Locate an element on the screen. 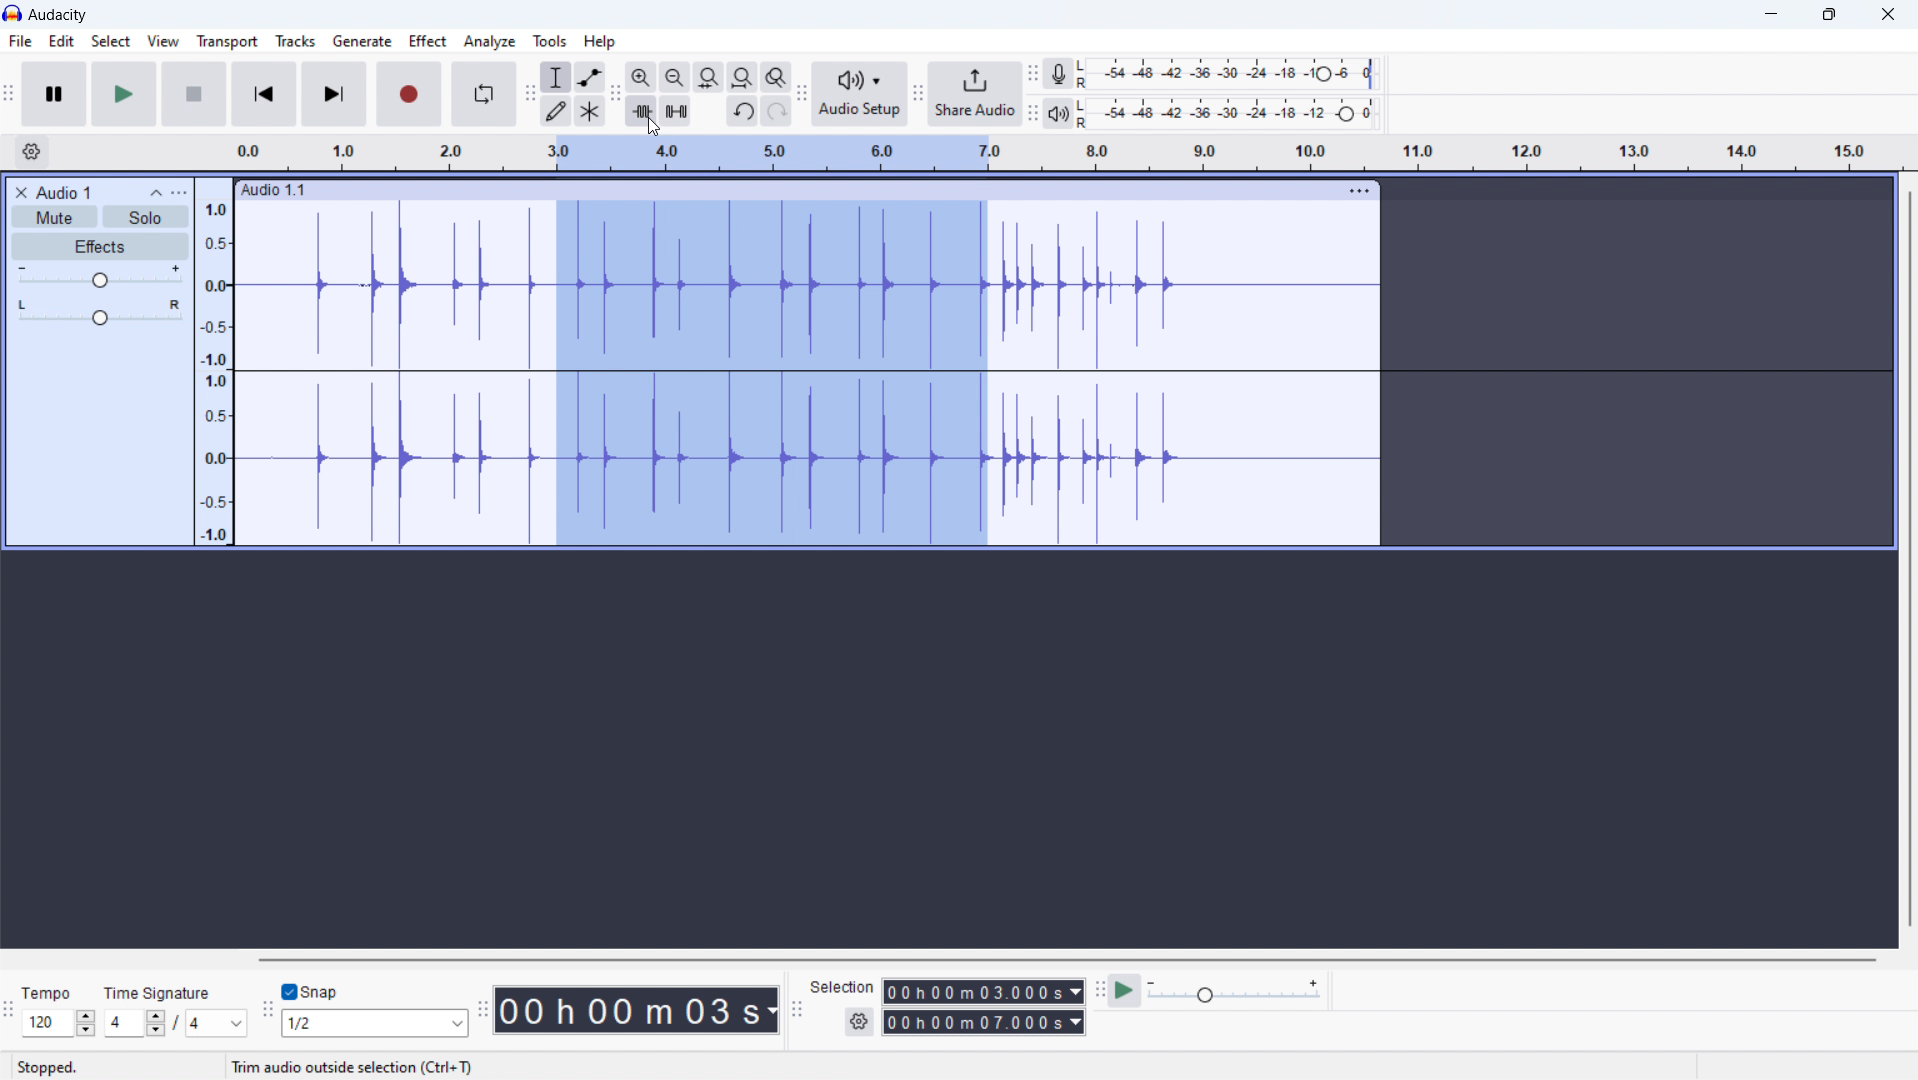 The height and width of the screenshot is (1080, 1918). stop is located at coordinates (195, 94).